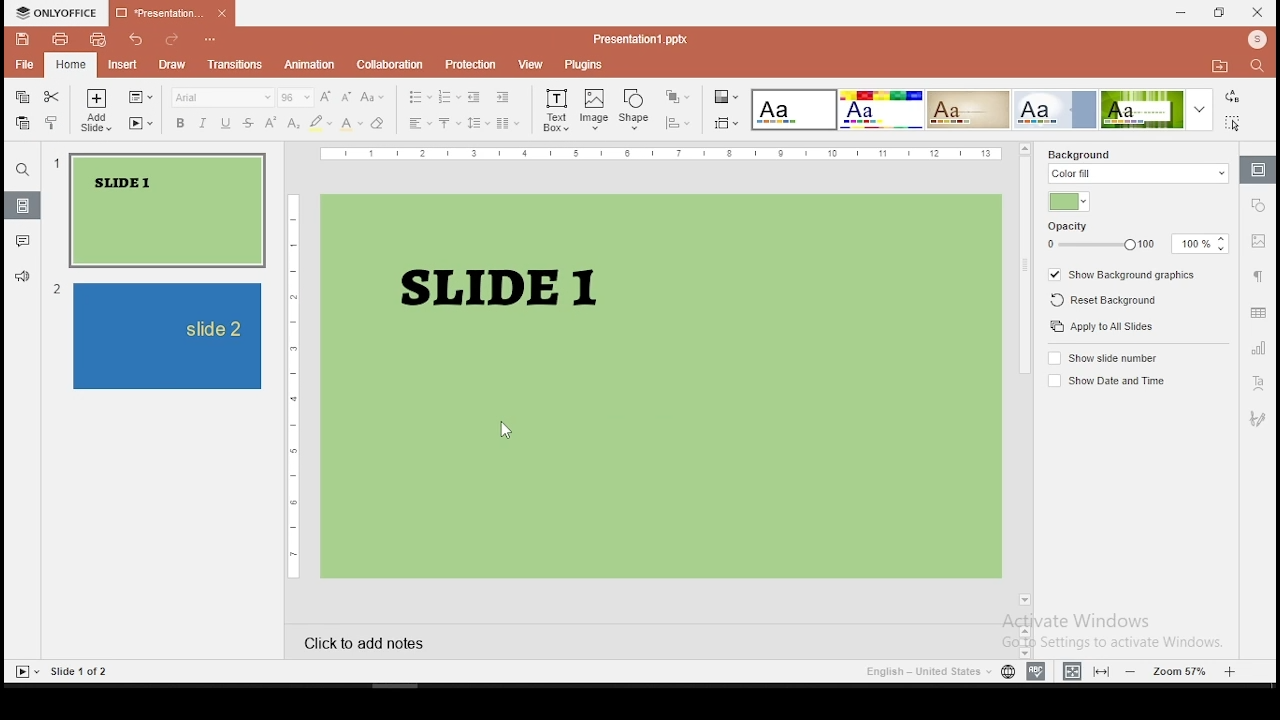  I want to click on select color theme, so click(1056, 109).